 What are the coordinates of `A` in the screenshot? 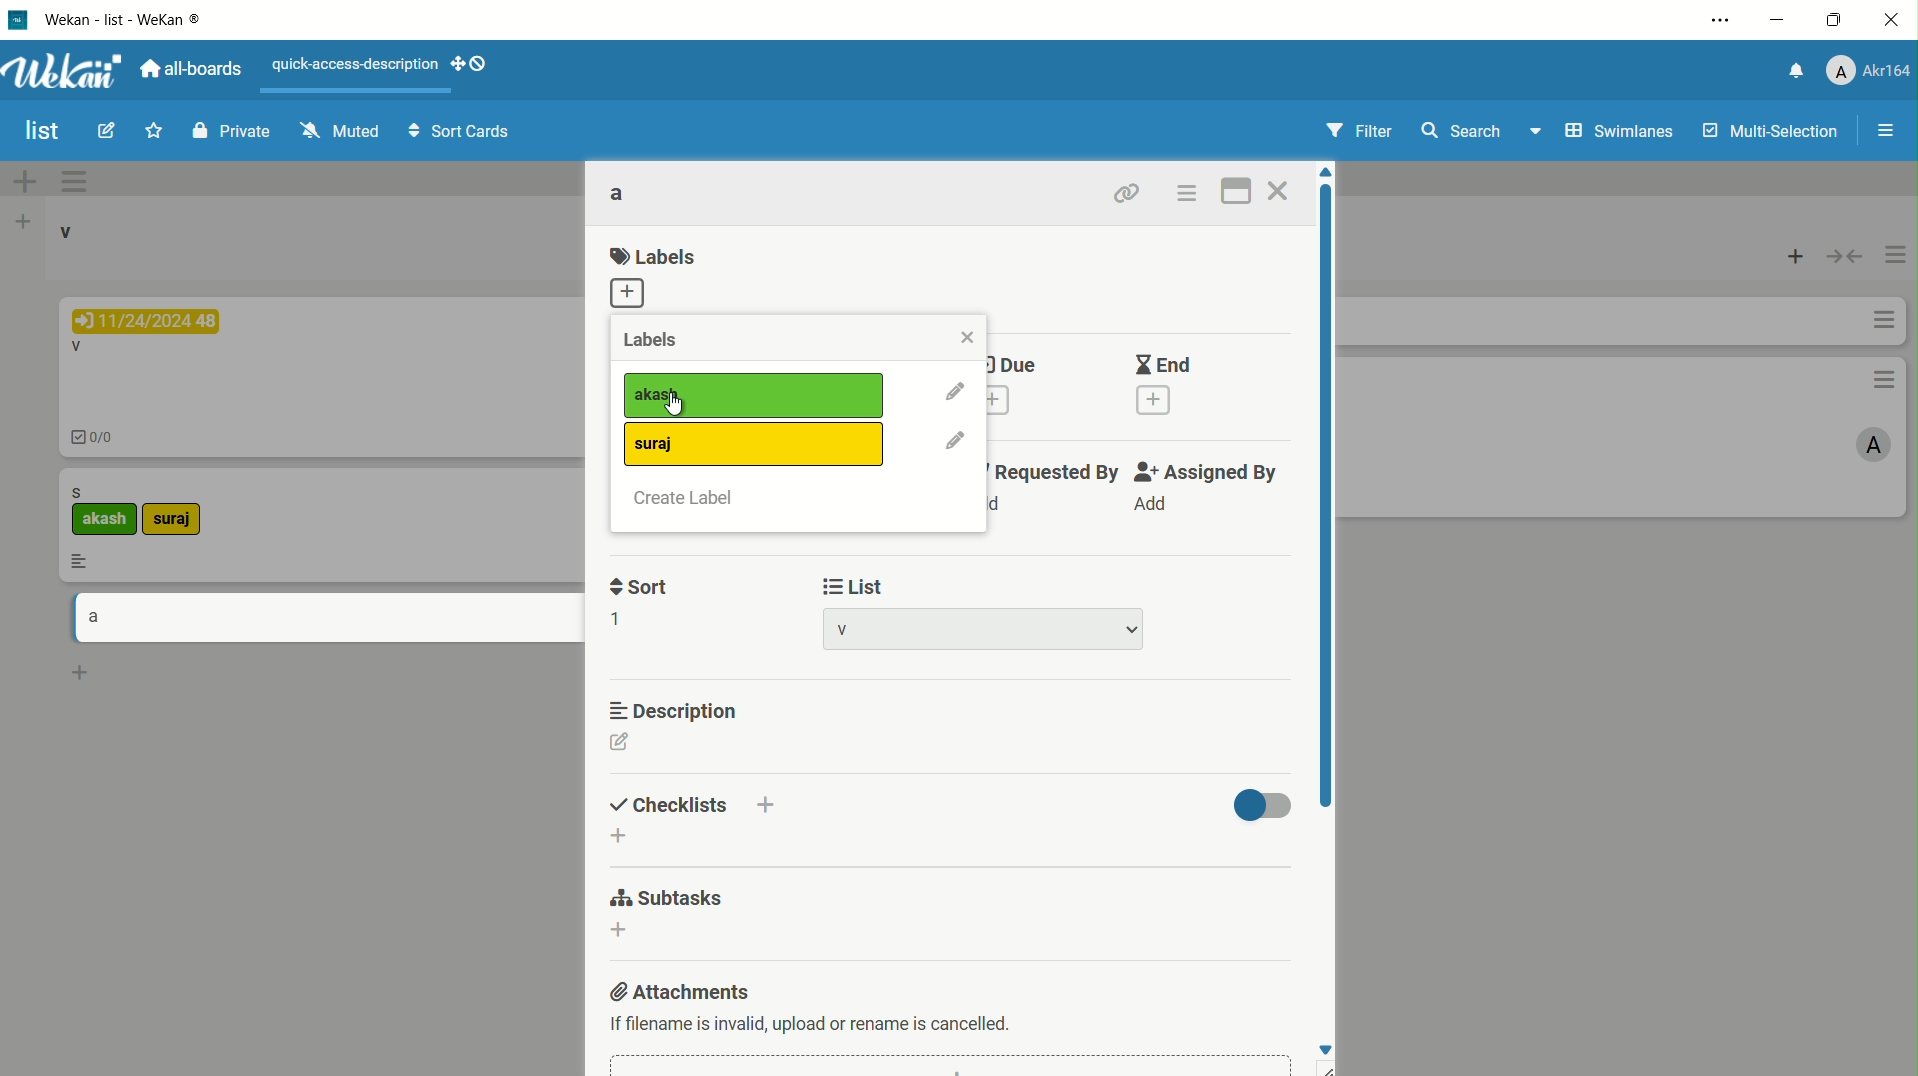 It's located at (1860, 446).